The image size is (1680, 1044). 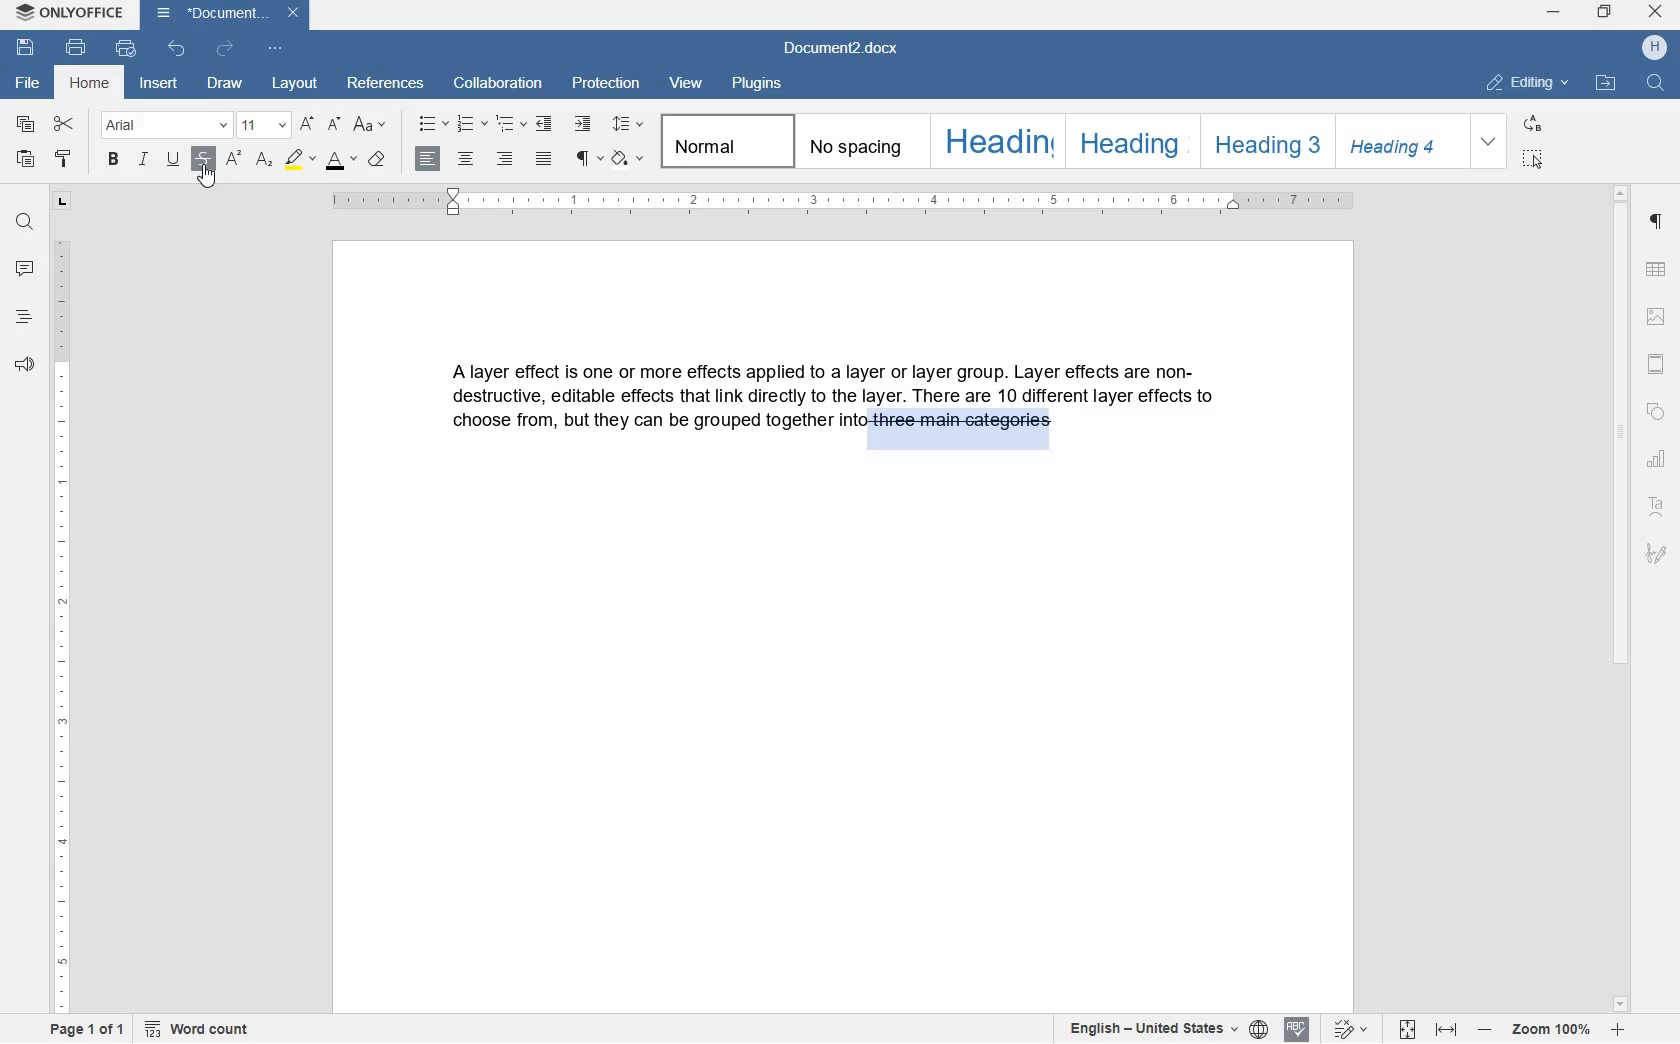 What do you see at coordinates (1531, 84) in the screenshot?
I see `editing` at bounding box center [1531, 84].